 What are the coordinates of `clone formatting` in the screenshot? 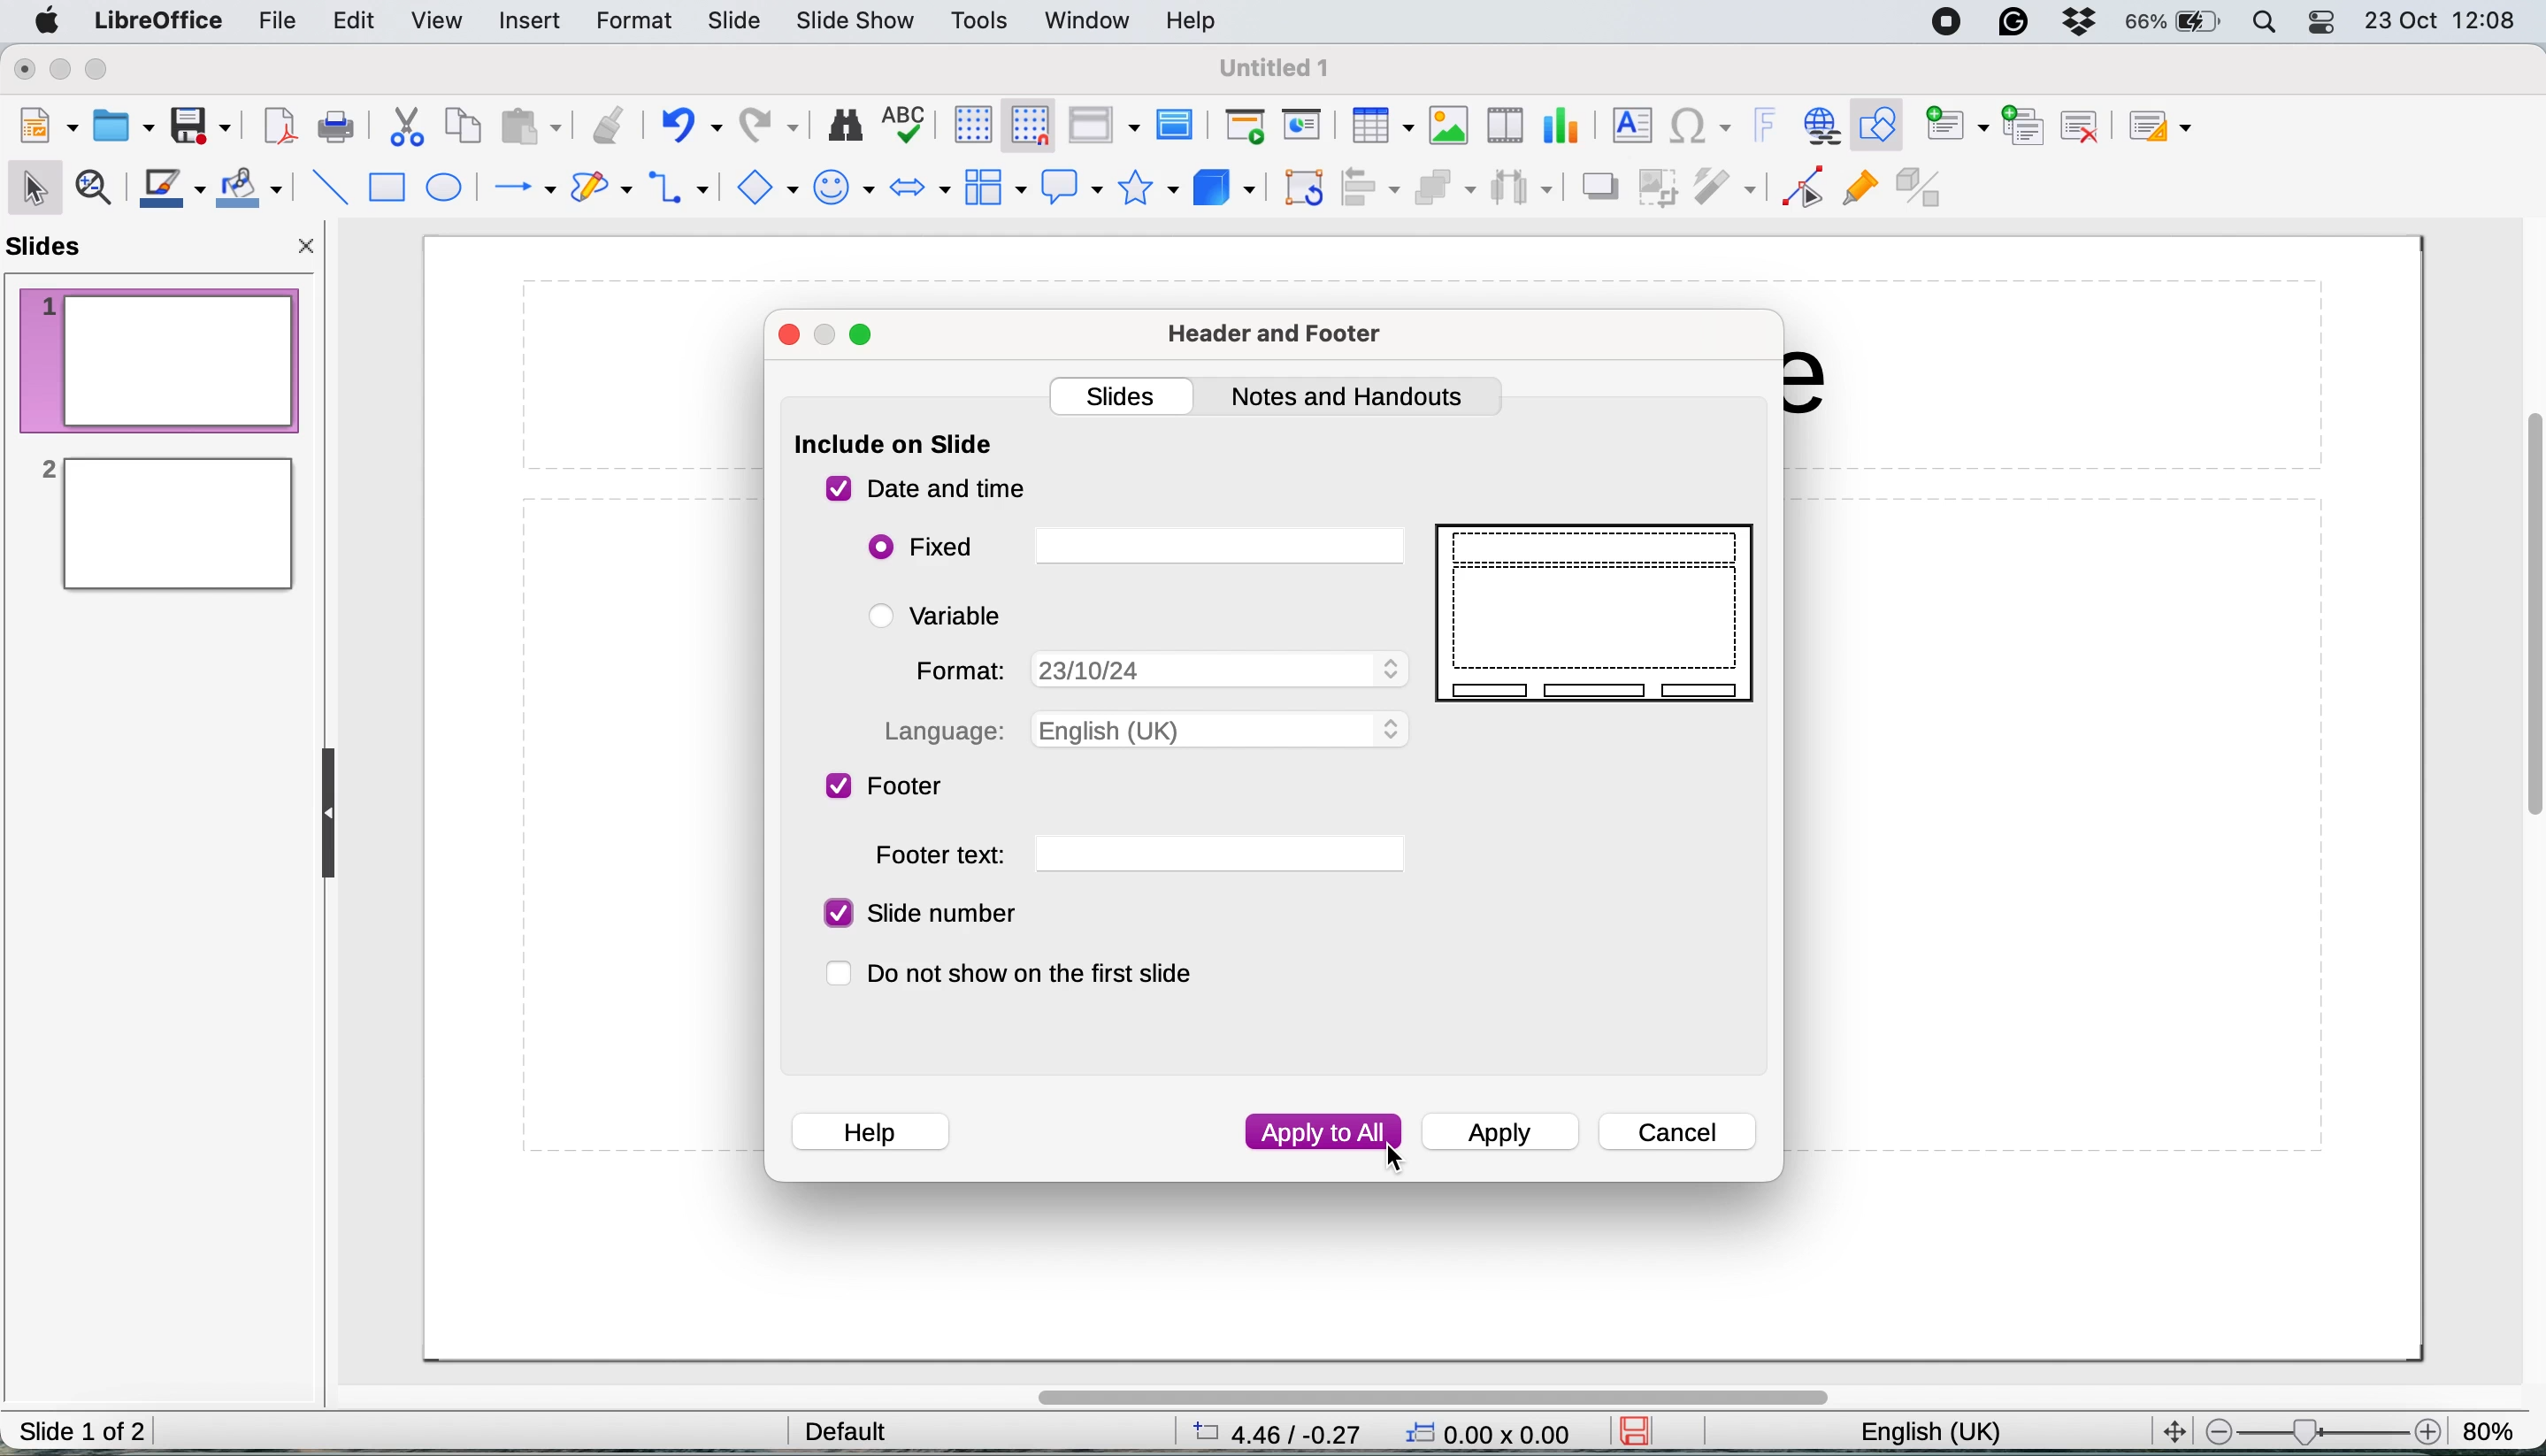 It's located at (605, 125).